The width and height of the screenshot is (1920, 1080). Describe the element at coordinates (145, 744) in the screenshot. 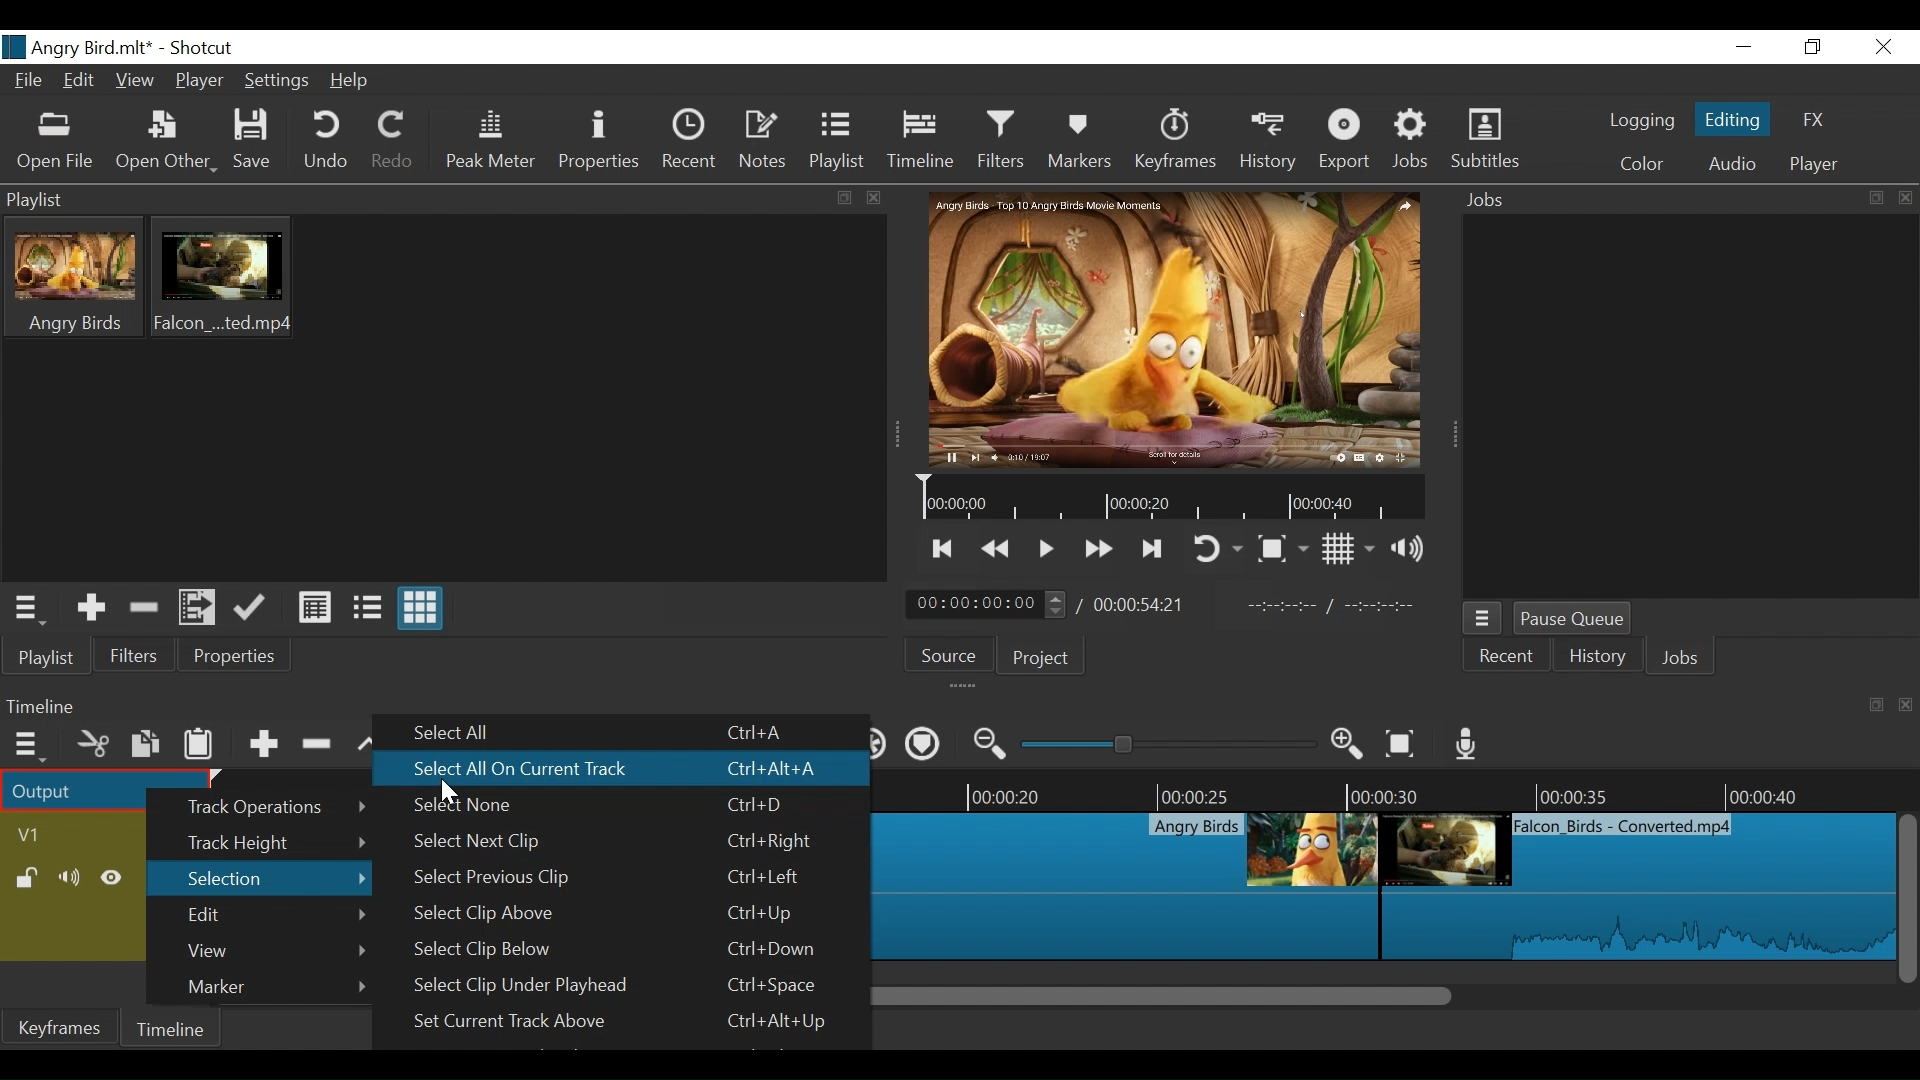

I see `Copy` at that location.